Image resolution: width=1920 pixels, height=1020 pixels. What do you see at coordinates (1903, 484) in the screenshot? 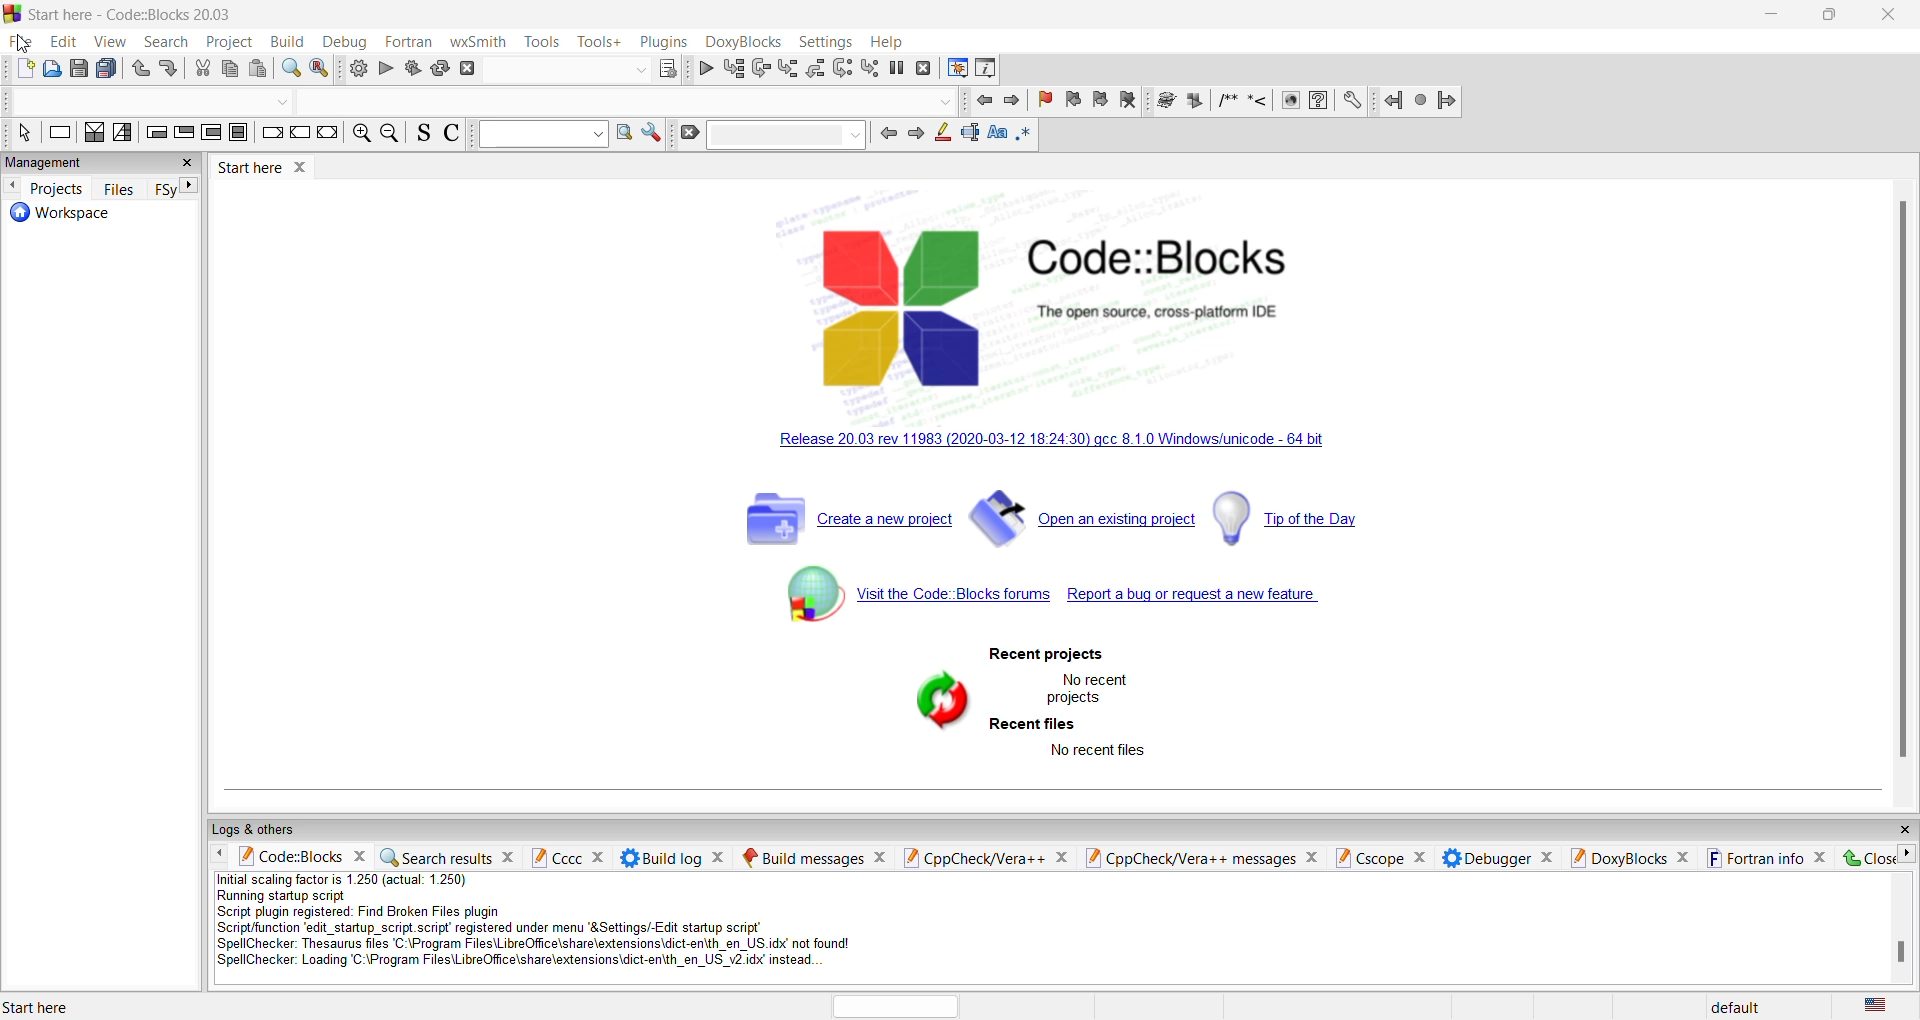
I see `scrollbar` at bounding box center [1903, 484].